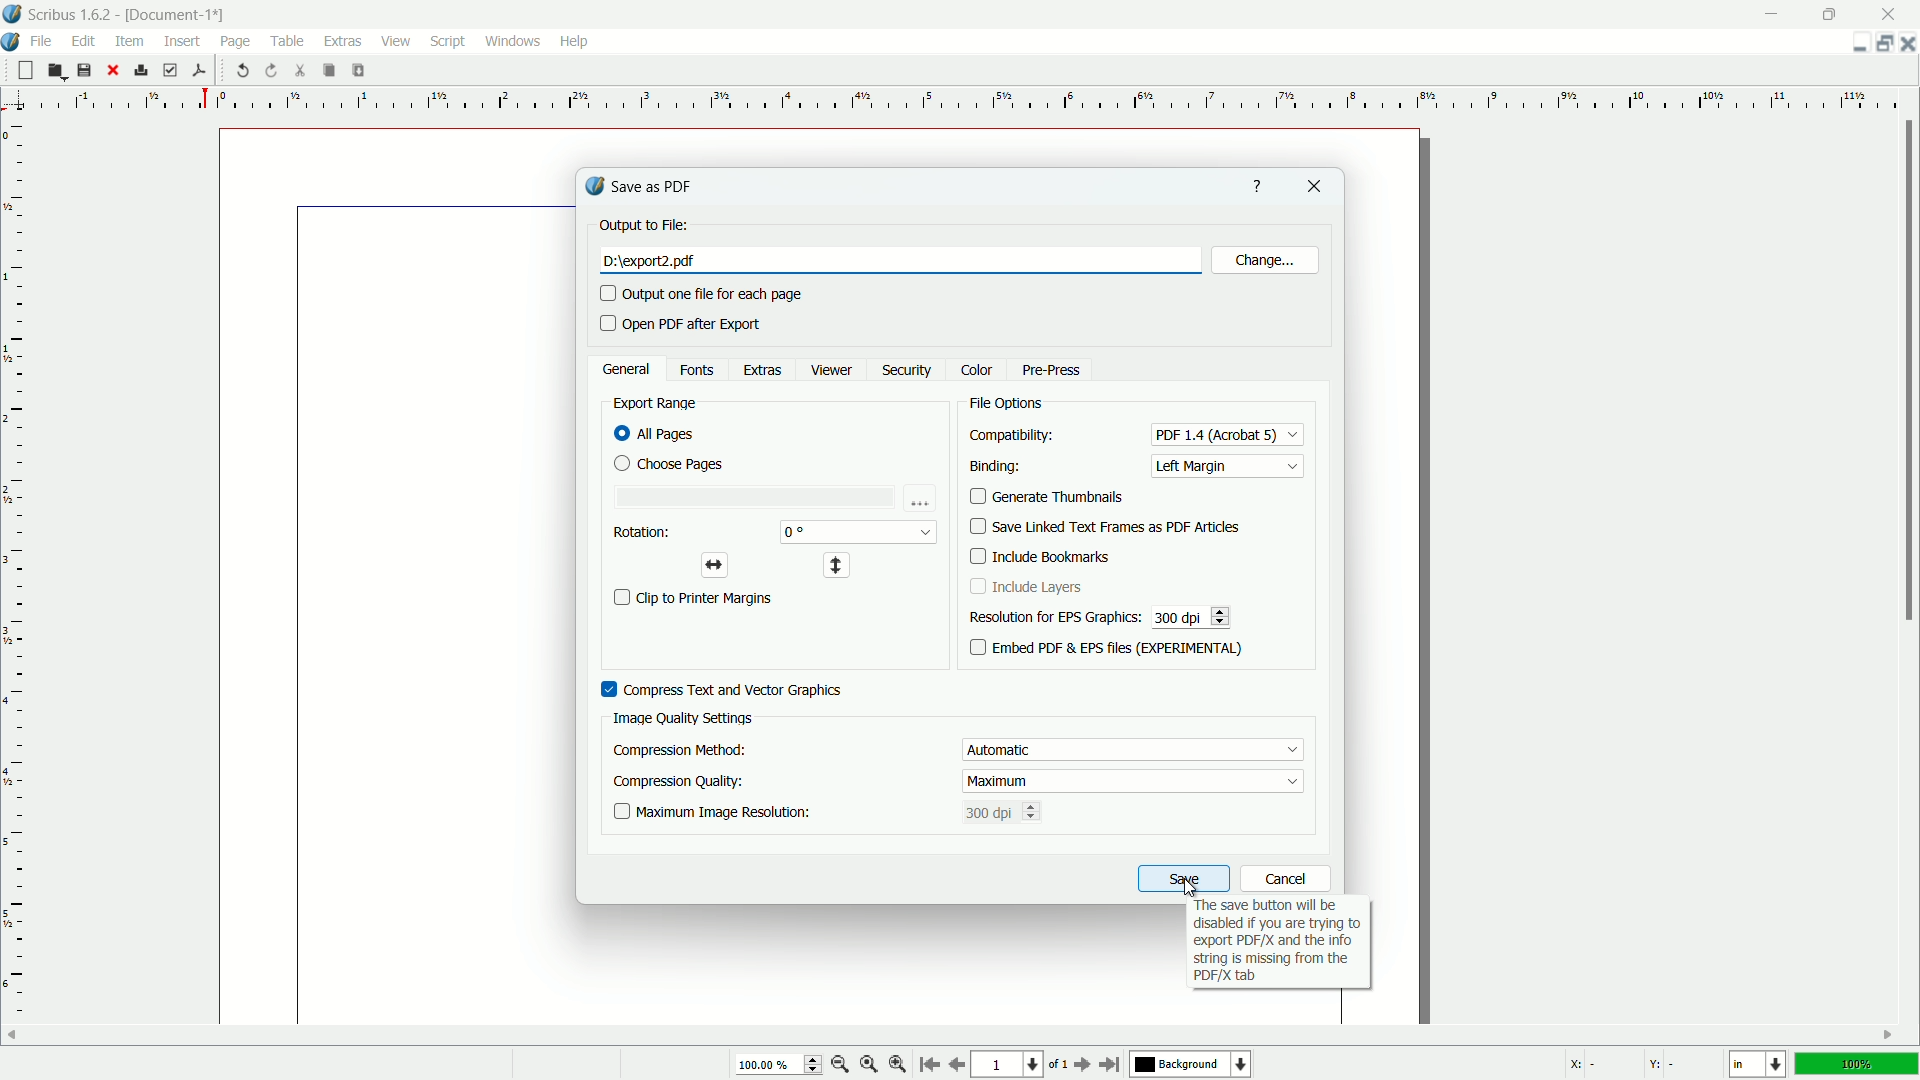 The height and width of the screenshot is (1080, 1920). What do you see at coordinates (1007, 404) in the screenshot?
I see `file options` at bounding box center [1007, 404].